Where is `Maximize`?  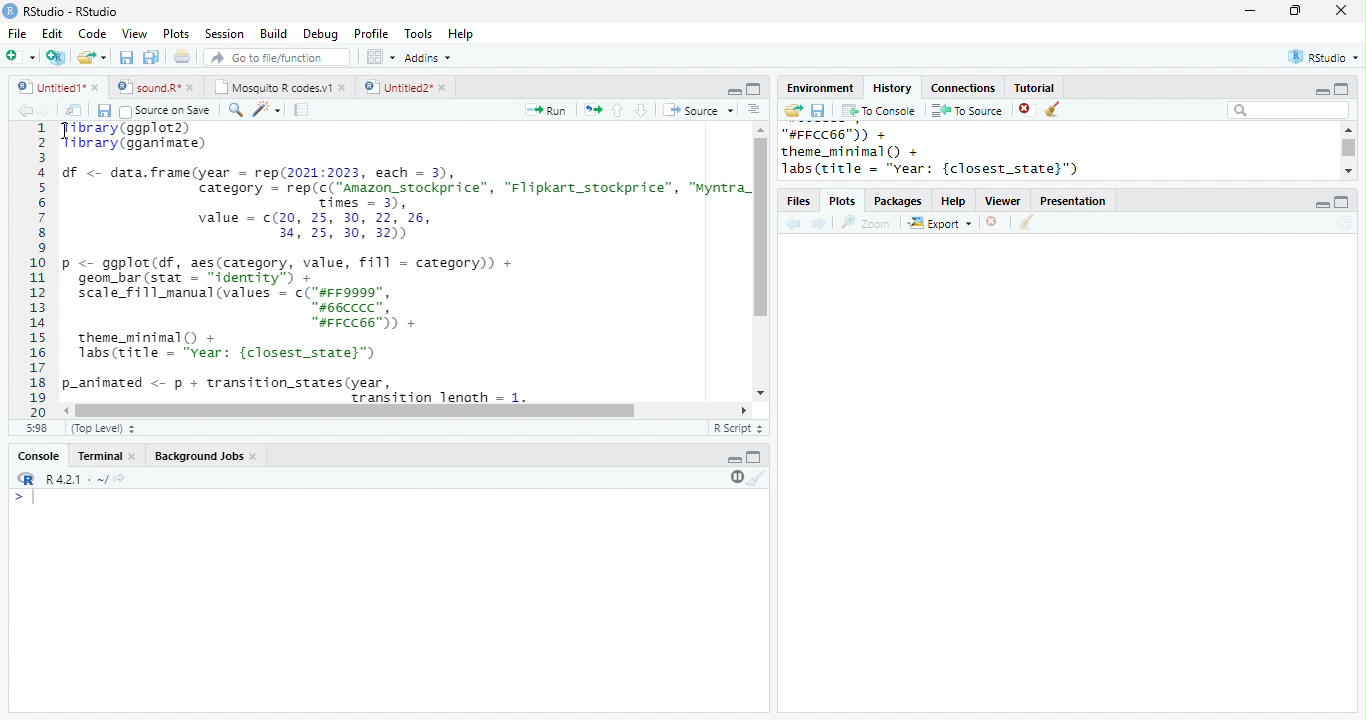 Maximize is located at coordinates (754, 457).